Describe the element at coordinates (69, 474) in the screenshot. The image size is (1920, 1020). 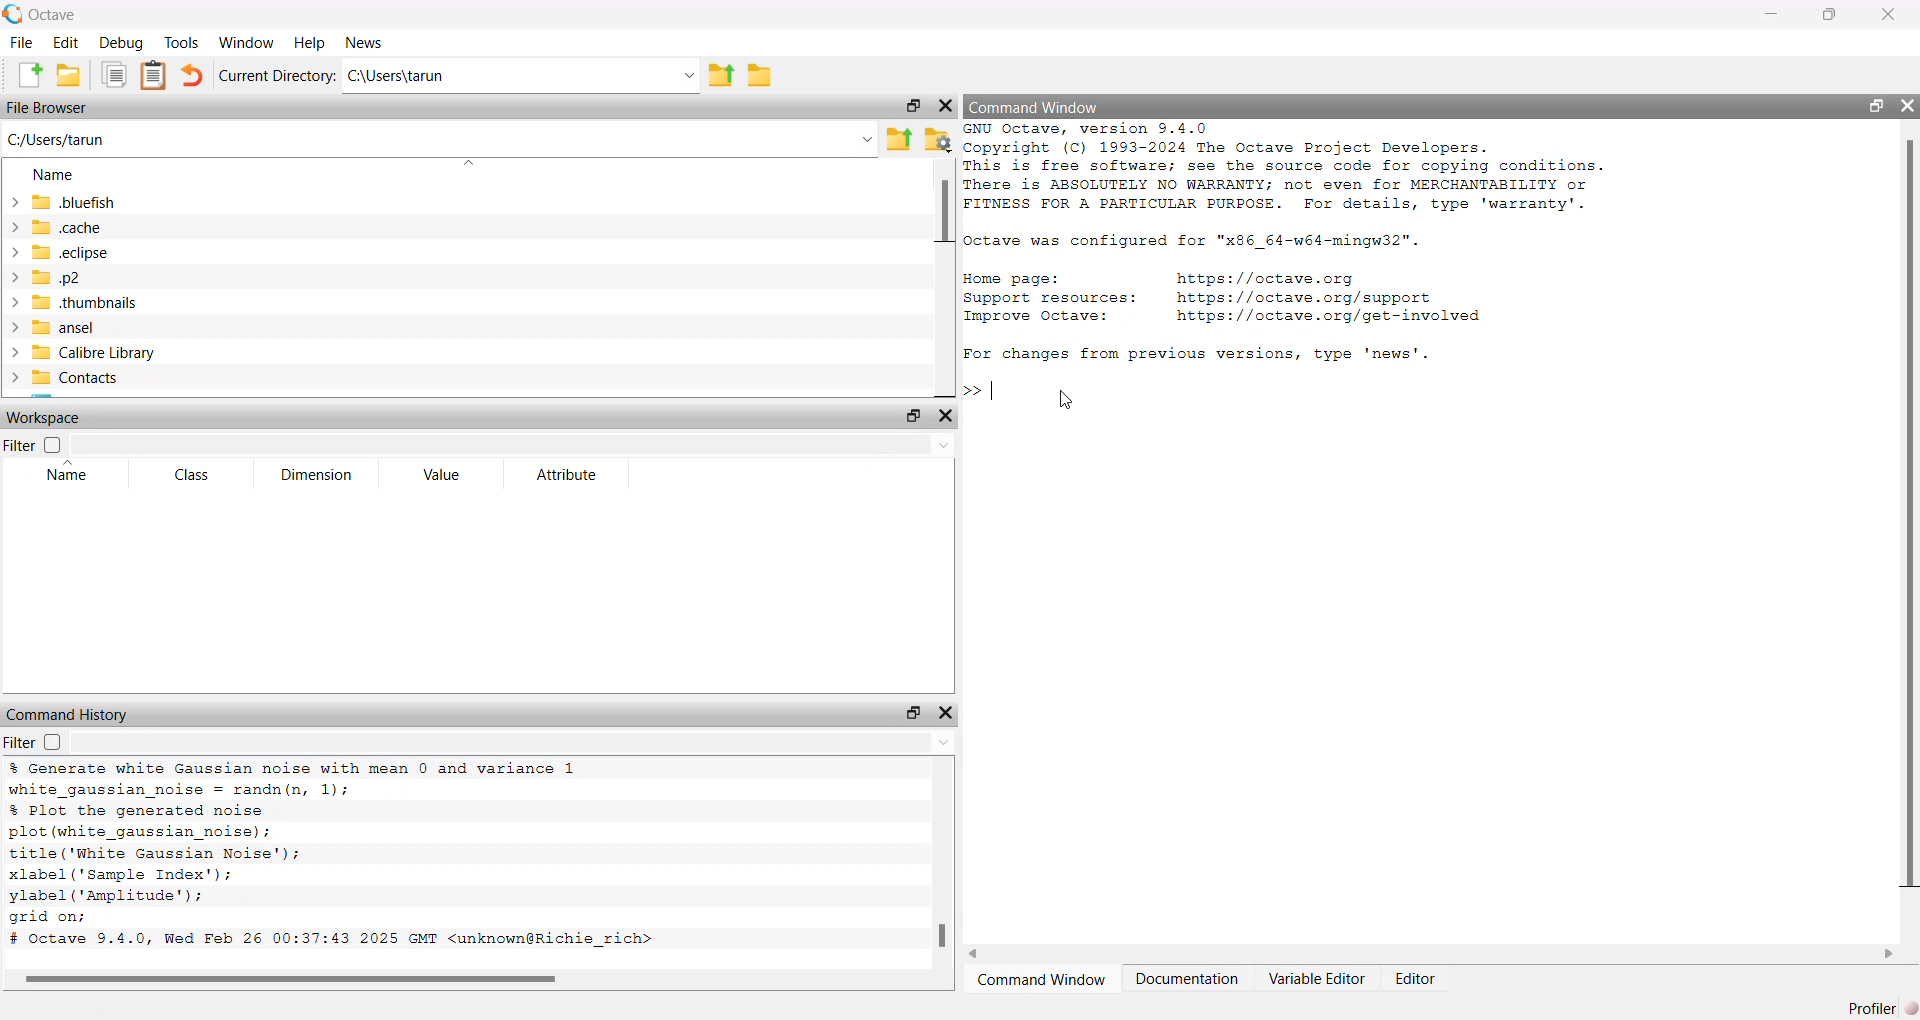
I see `Name` at that location.